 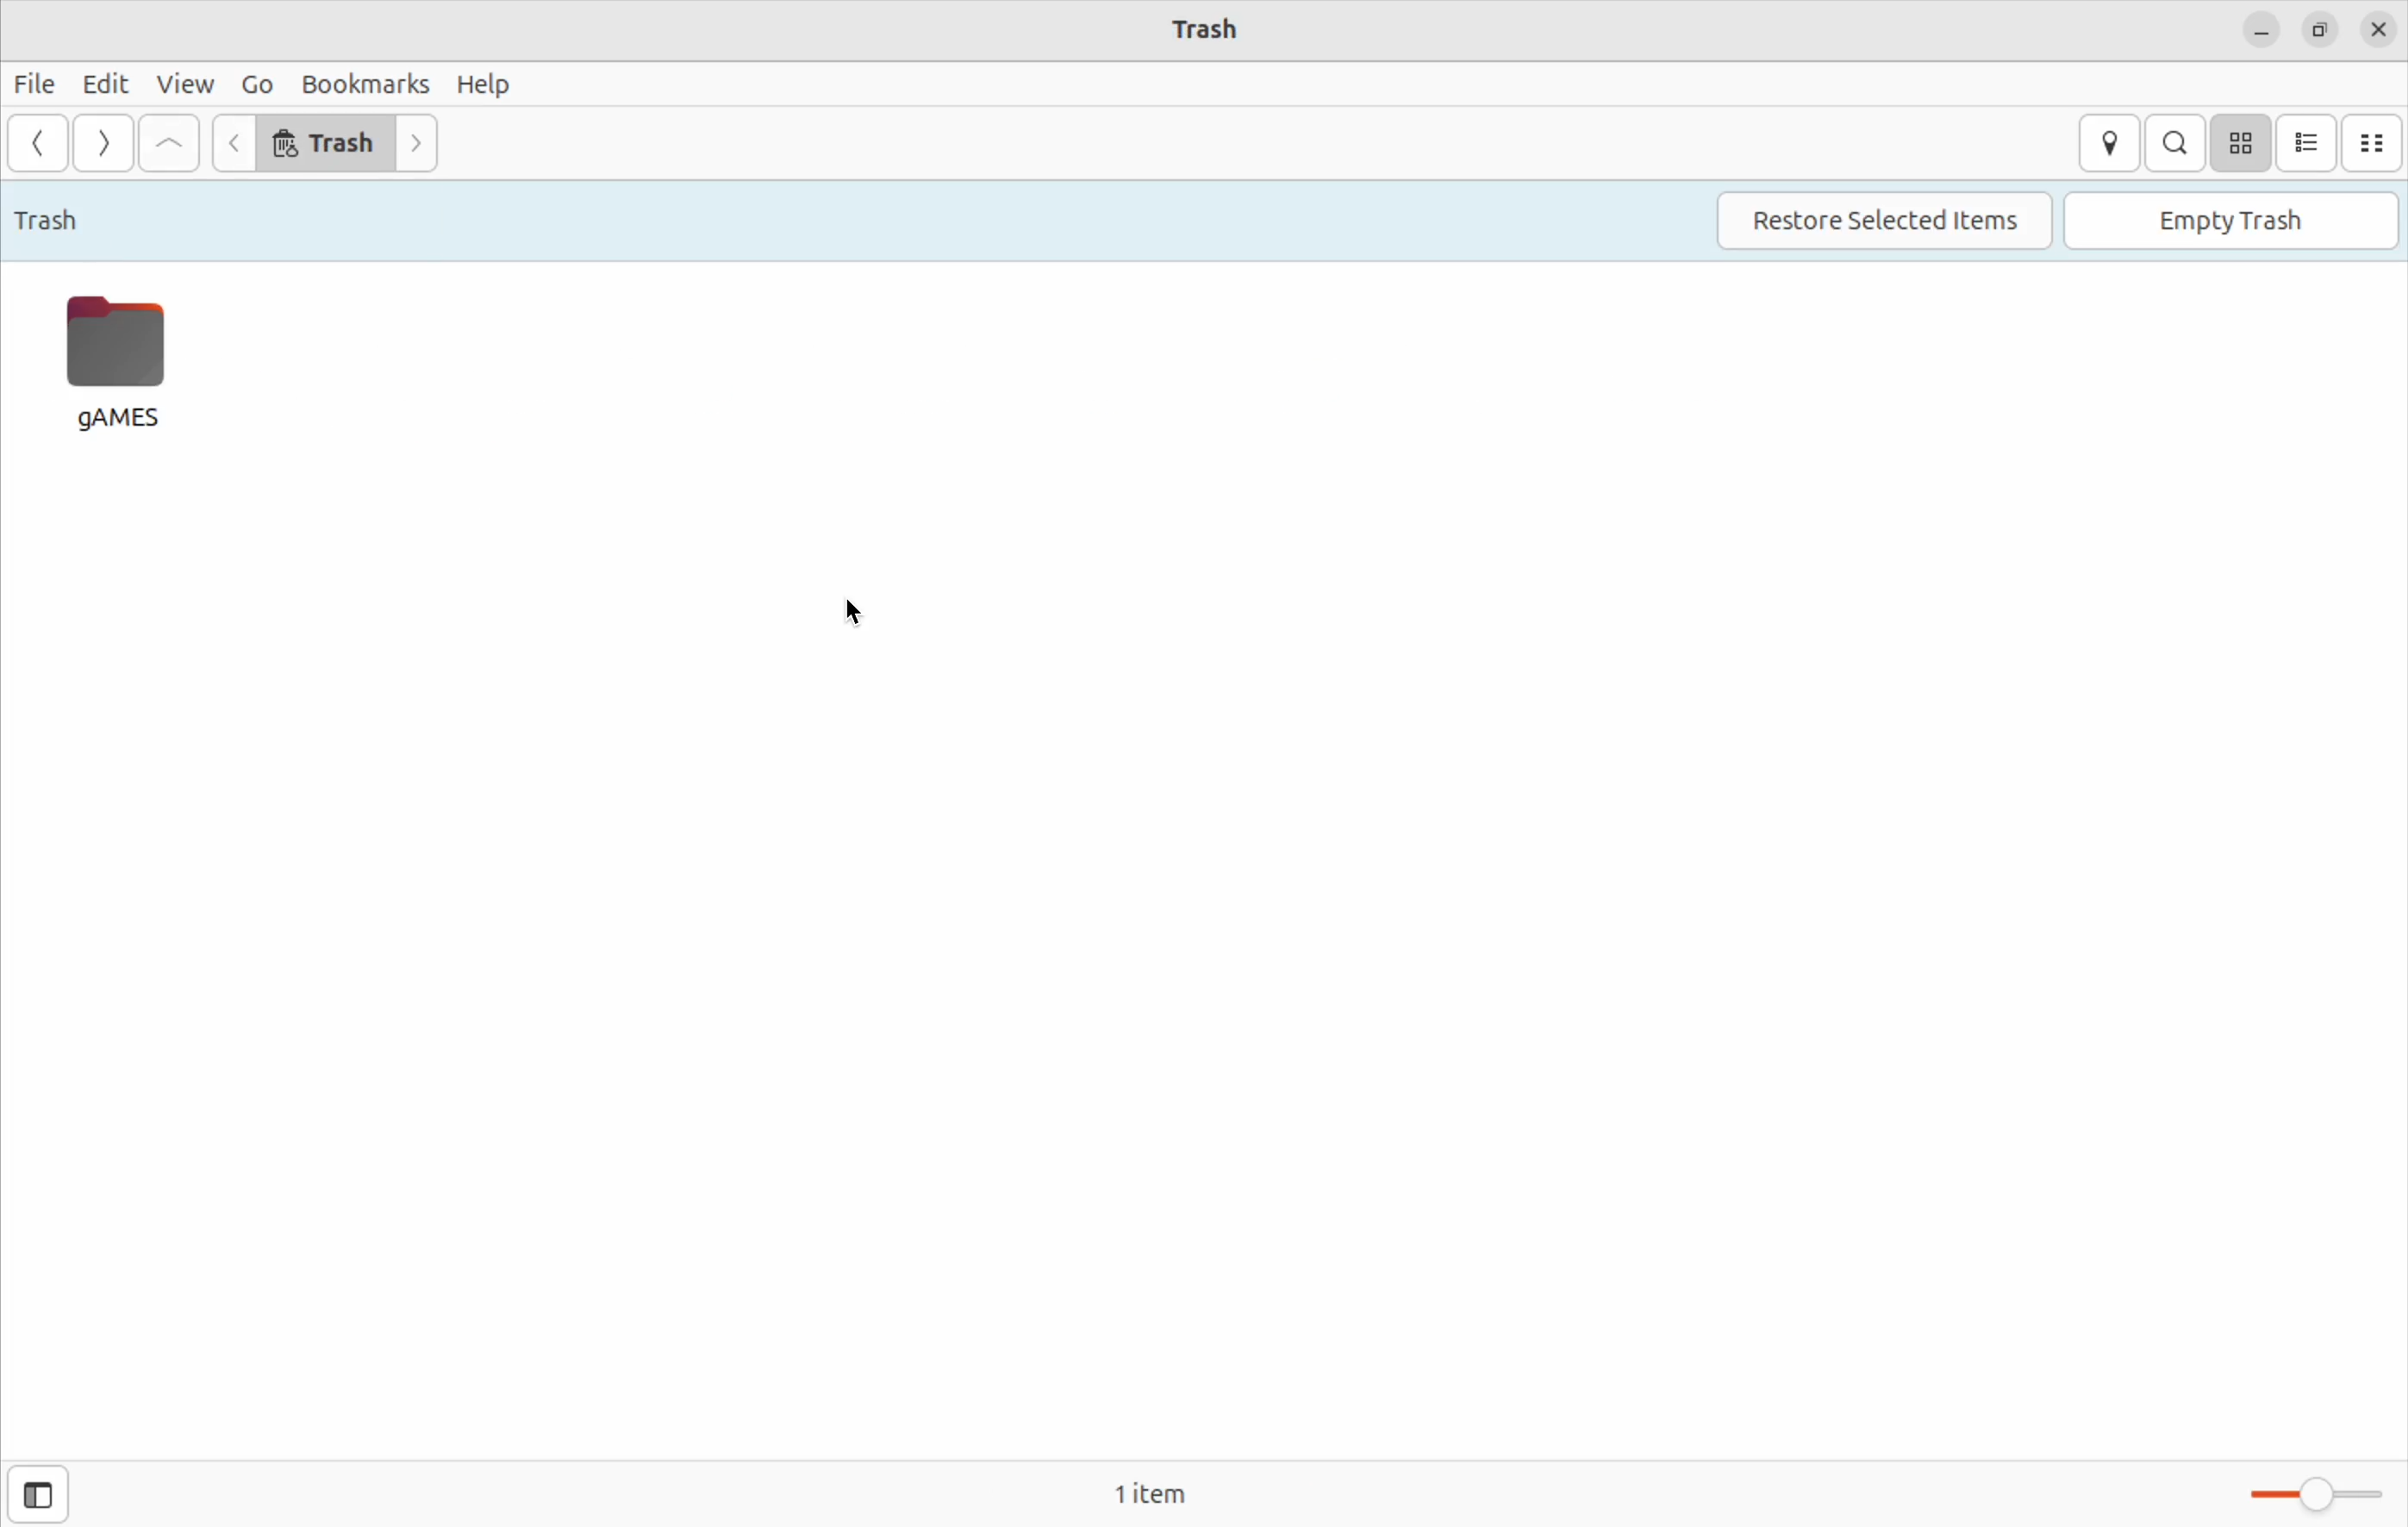 What do you see at coordinates (52, 218) in the screenshot?
I see `trash` at bounding box center [52, 218].